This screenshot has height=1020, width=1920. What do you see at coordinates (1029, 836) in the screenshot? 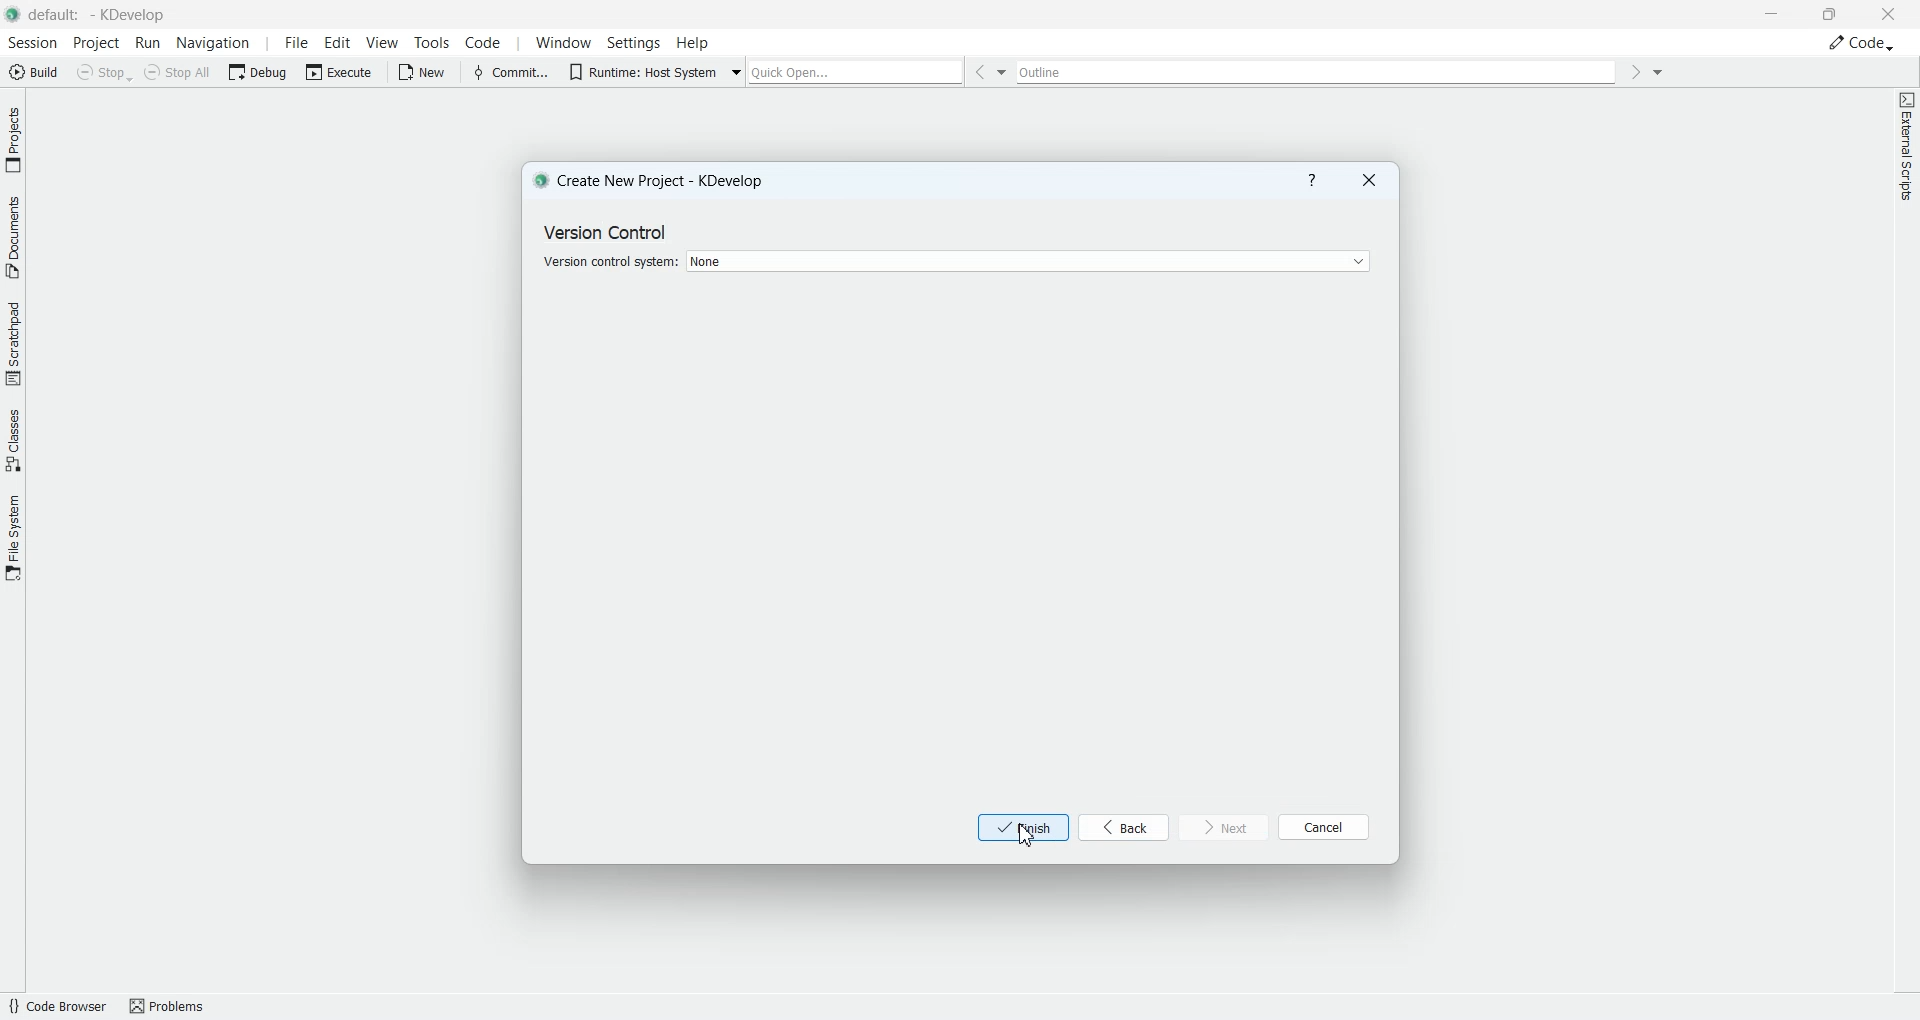
I see `Cursor` at bounding box center [1029, 836].